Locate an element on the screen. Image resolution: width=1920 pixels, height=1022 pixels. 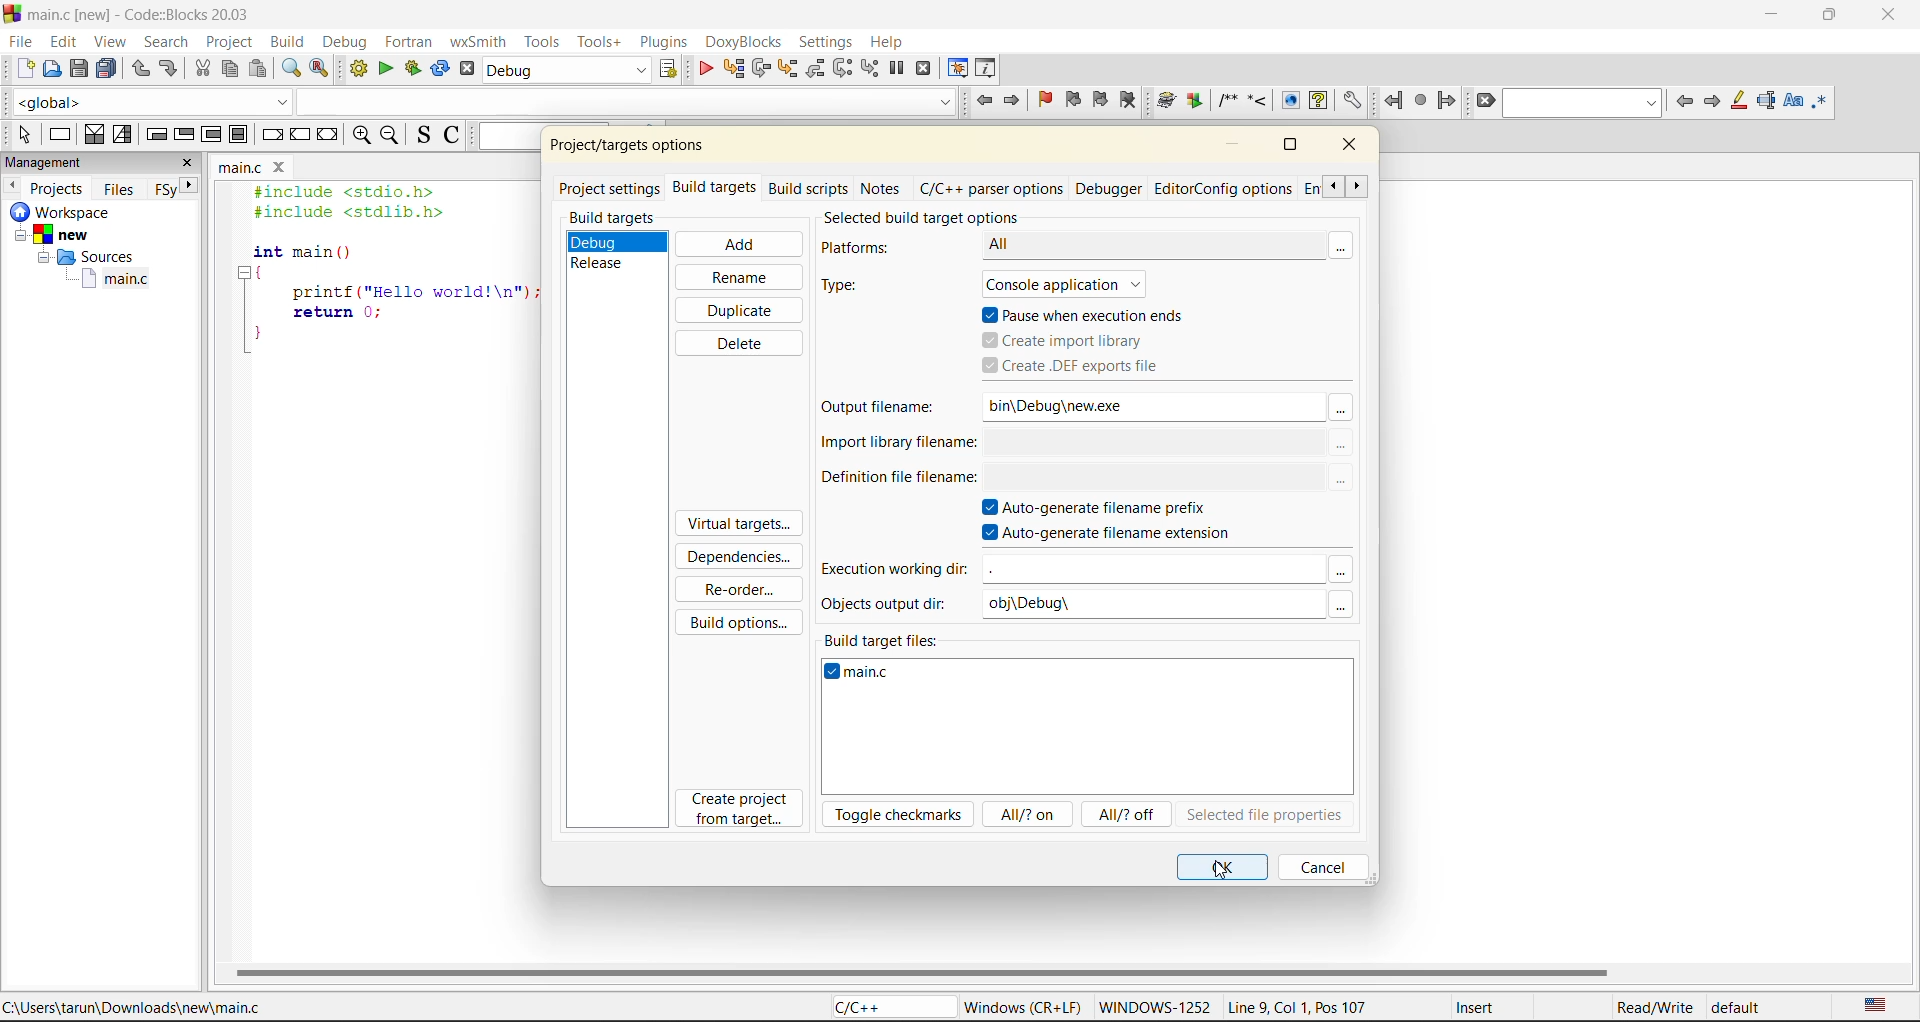
Insert a line comment at the current cursor position is located at coordinates (1257, 100).